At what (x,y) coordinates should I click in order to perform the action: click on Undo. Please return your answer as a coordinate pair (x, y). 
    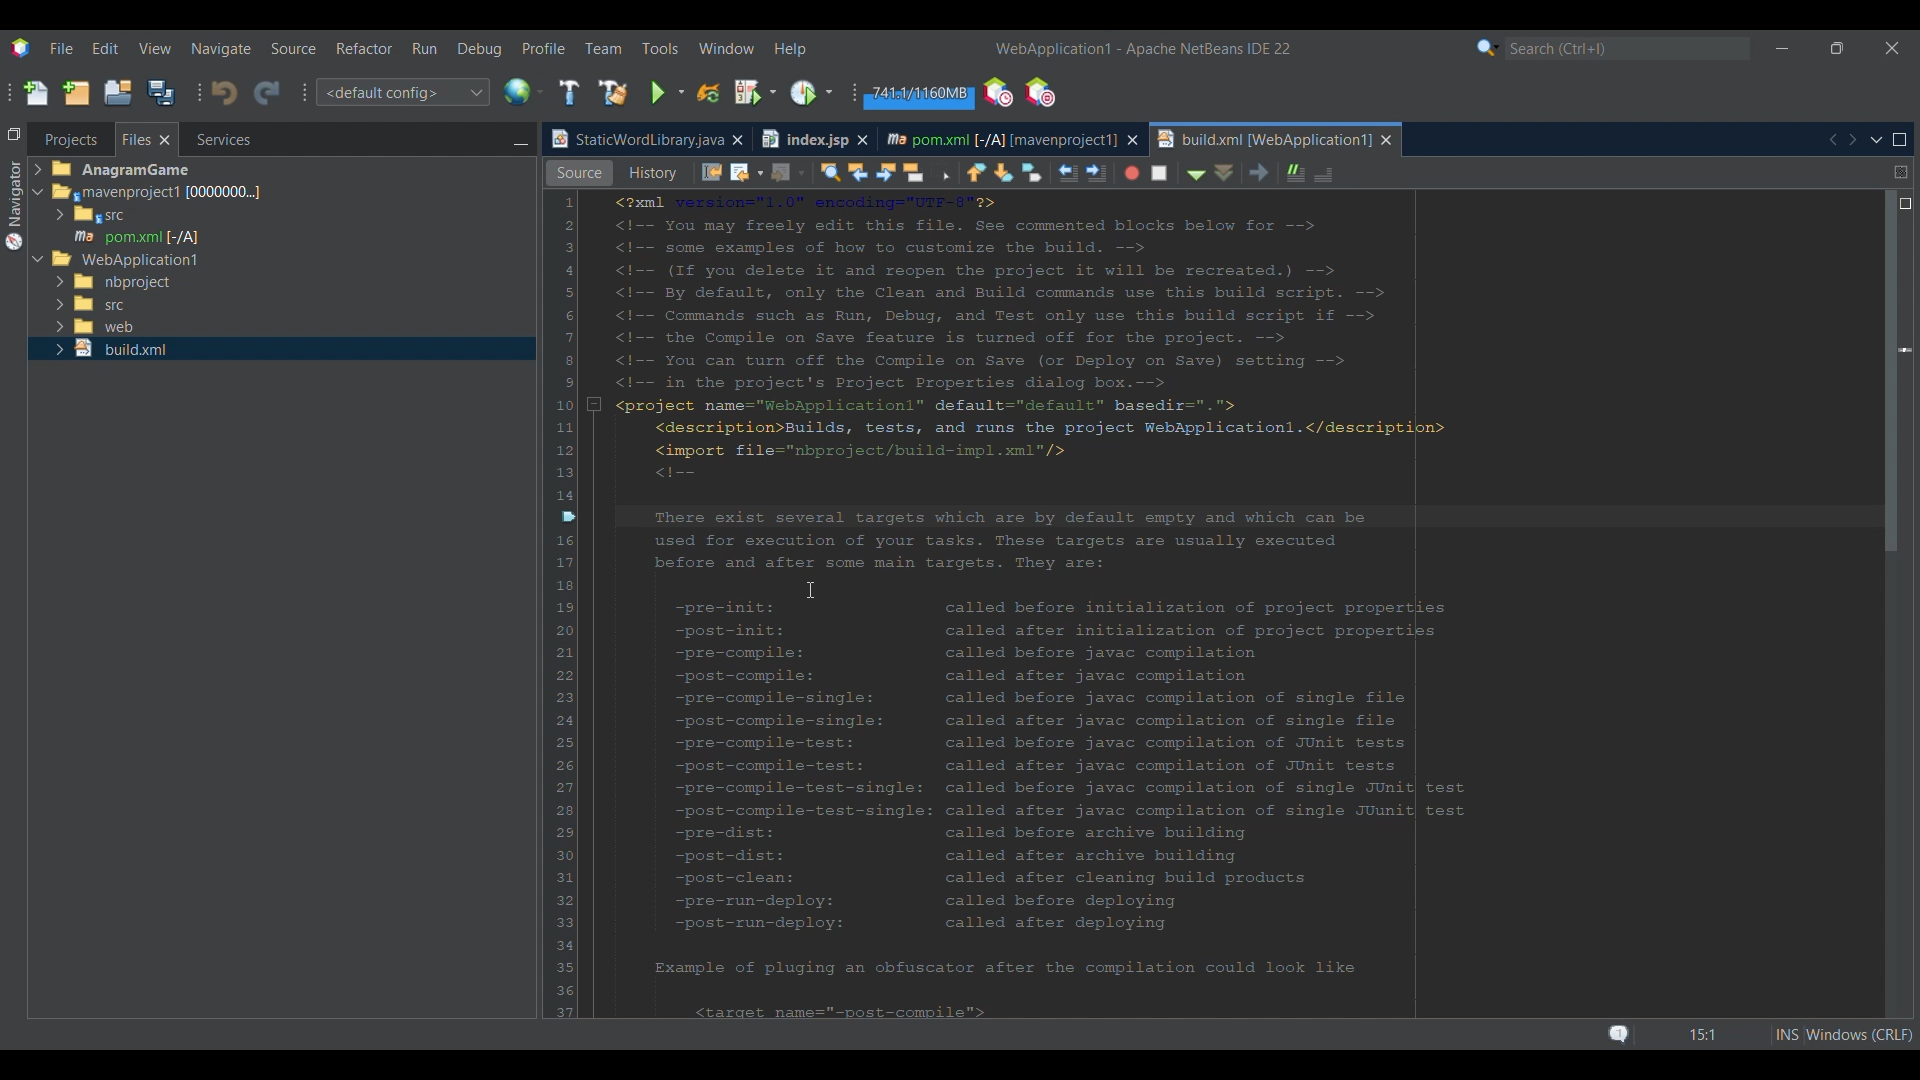
    Looking at the image, I should click on (224, 93).